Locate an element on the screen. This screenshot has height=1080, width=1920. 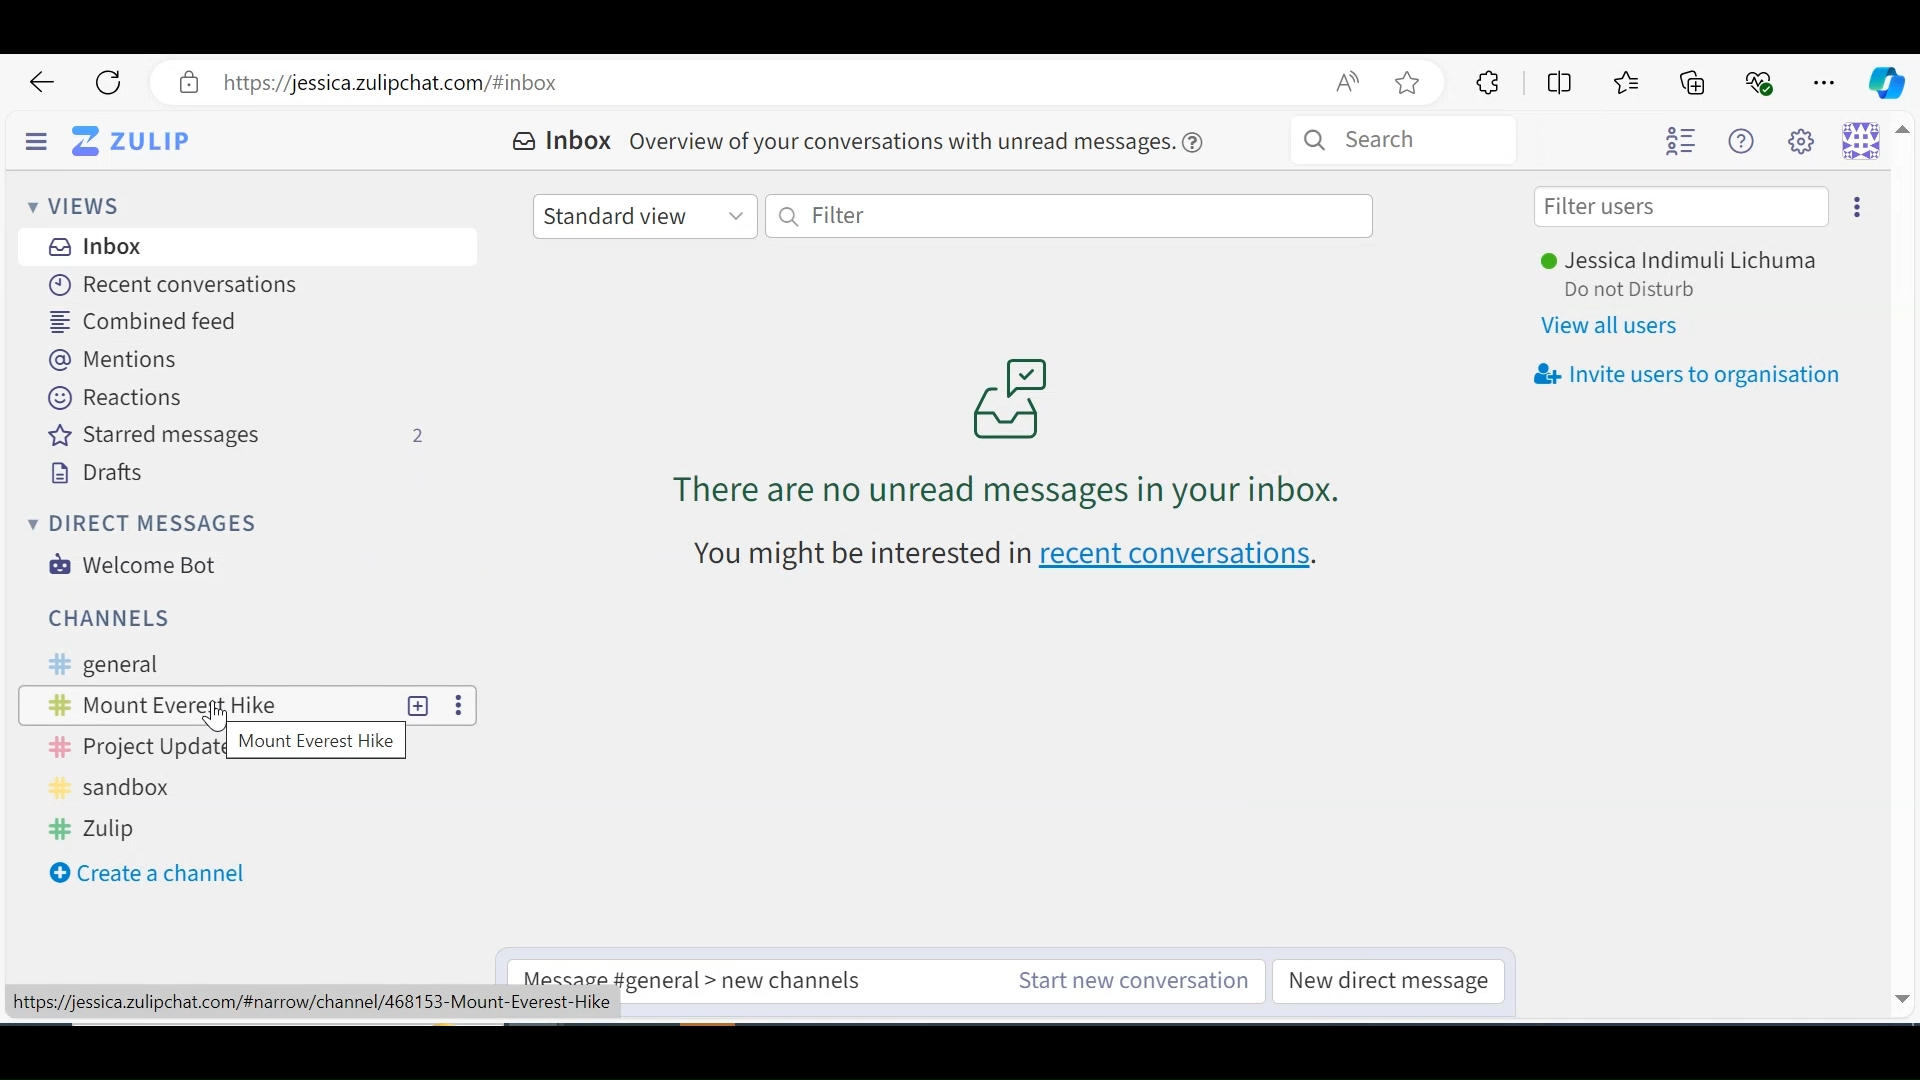
Browser essentials is located at coordinates (1761, 80).